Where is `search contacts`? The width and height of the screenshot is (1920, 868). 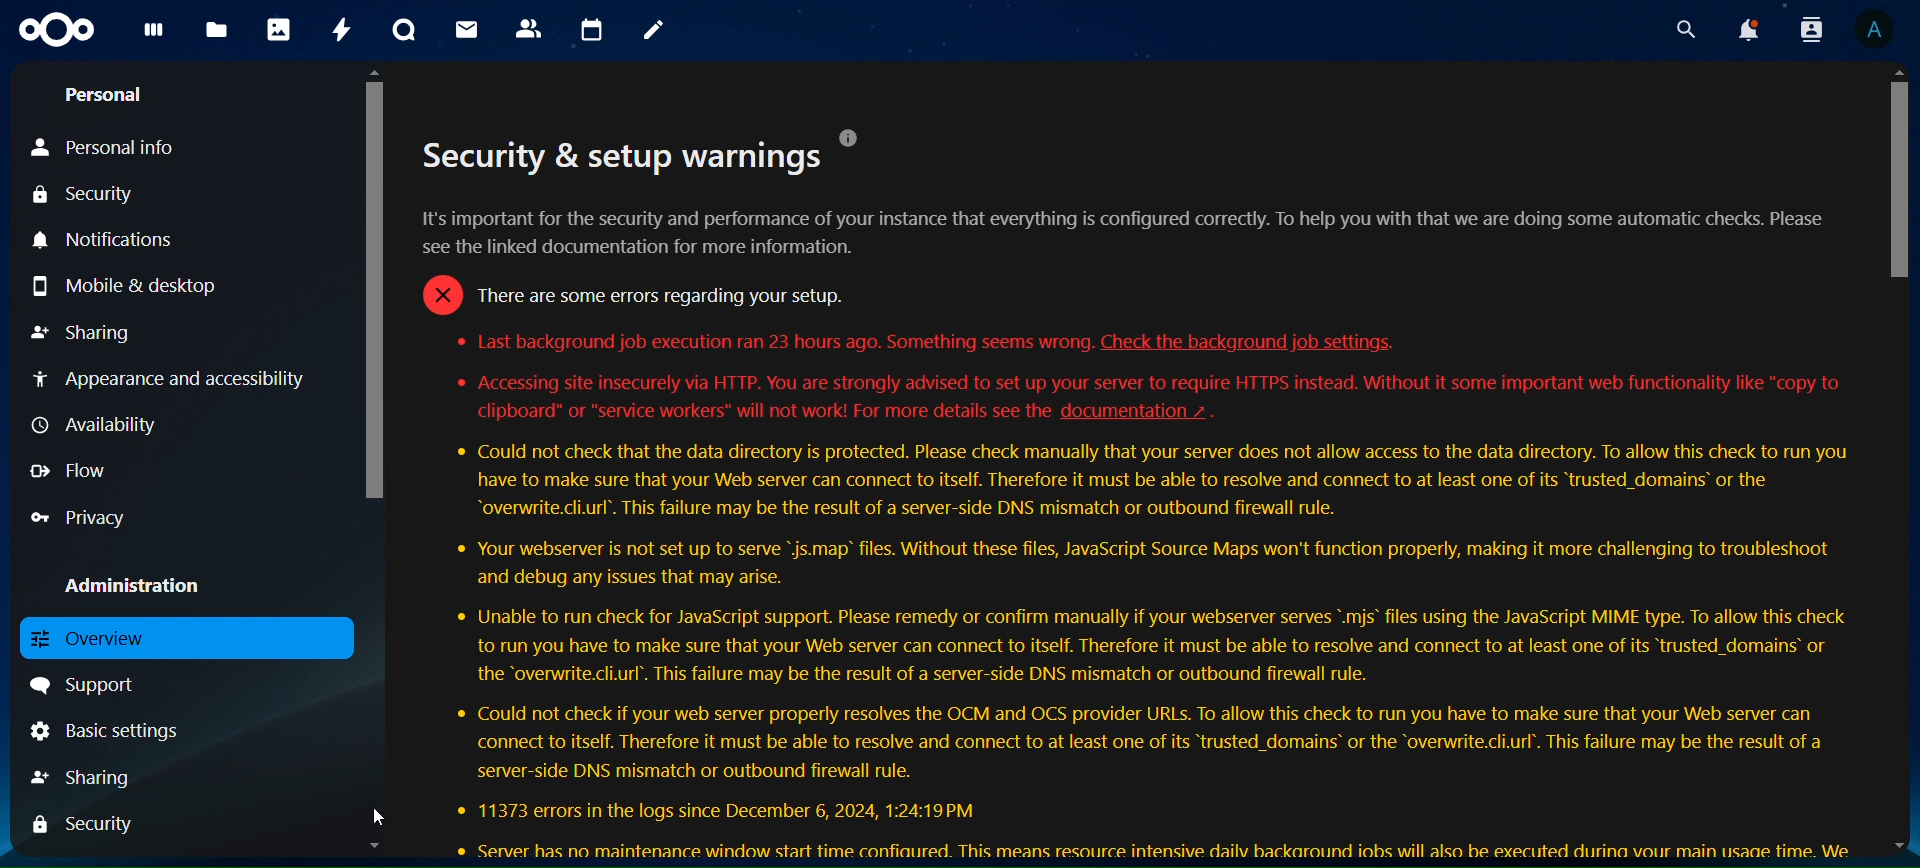
search contacts is located at coordinates (1806, 29).